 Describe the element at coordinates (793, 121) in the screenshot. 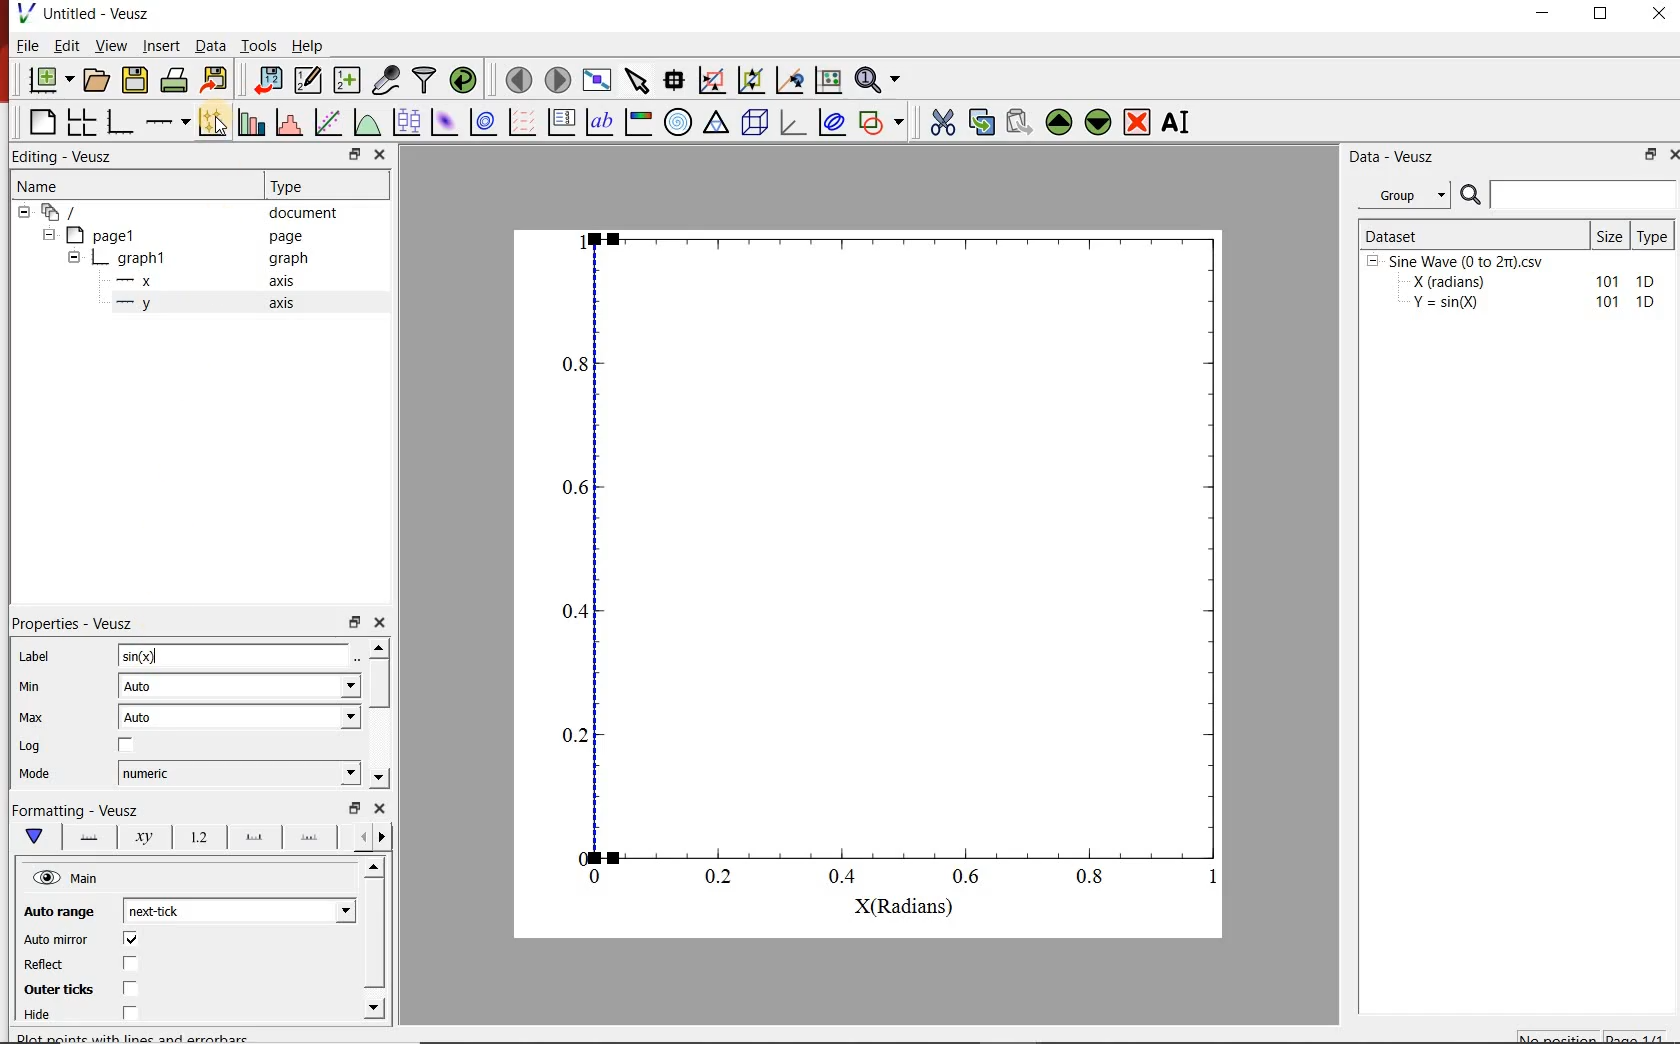

I see `3d graph` at that location.